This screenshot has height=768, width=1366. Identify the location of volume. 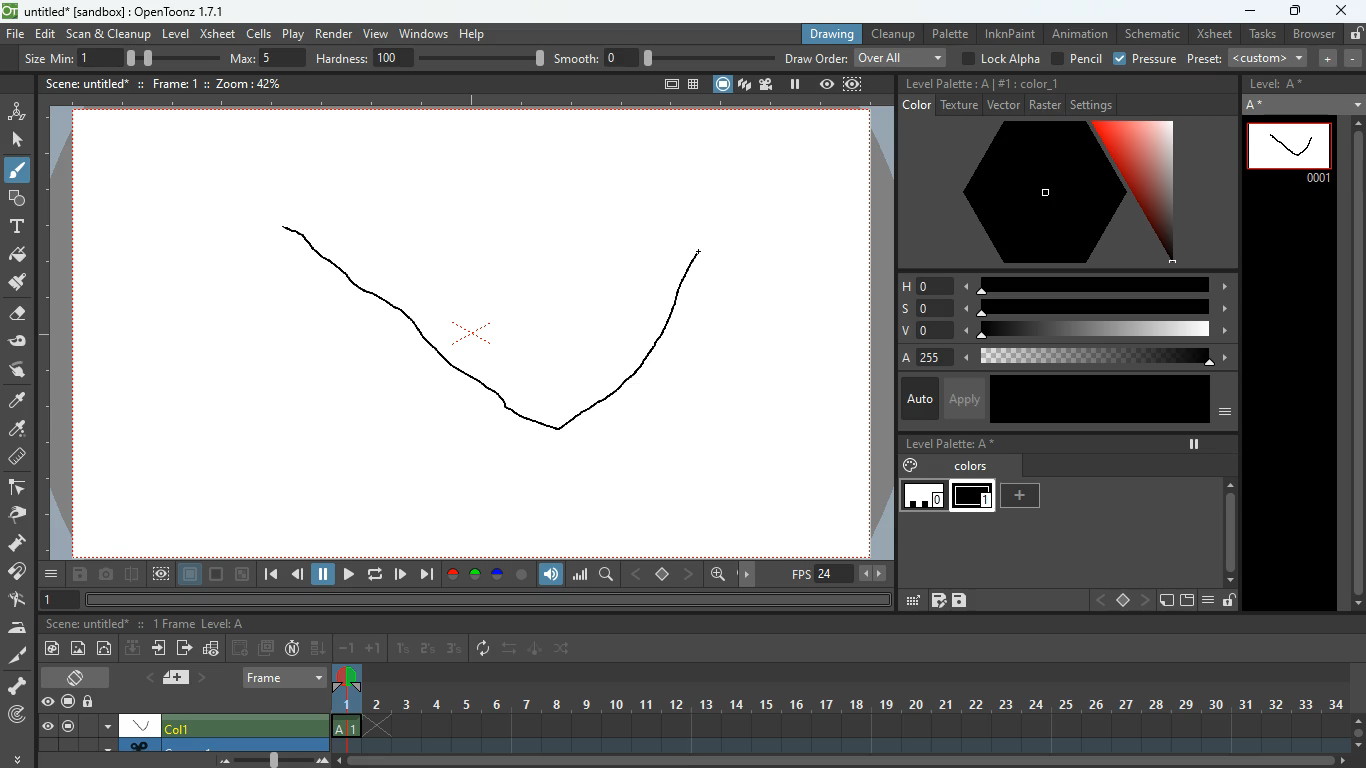
(552, 575).